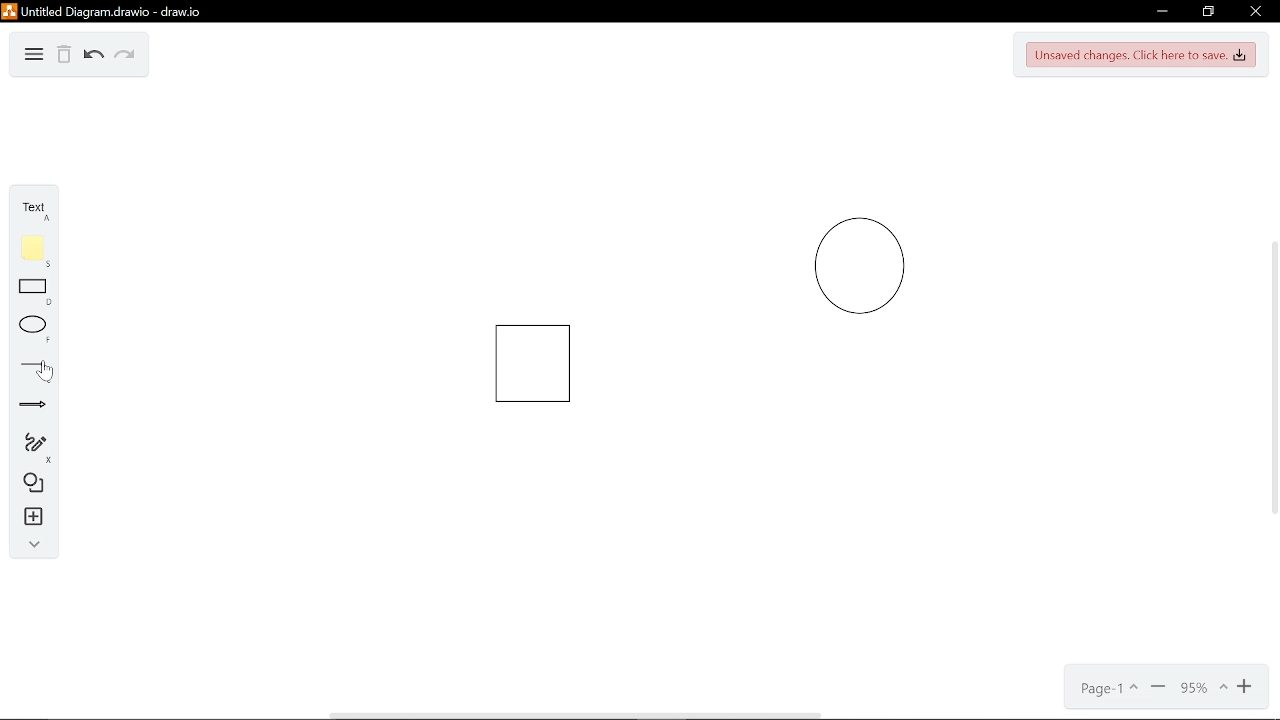 The width and height of the screenshot is (1280, 720). Describe the element at coordinates (30, 368) in the screenshot. I see `Line` at that location.